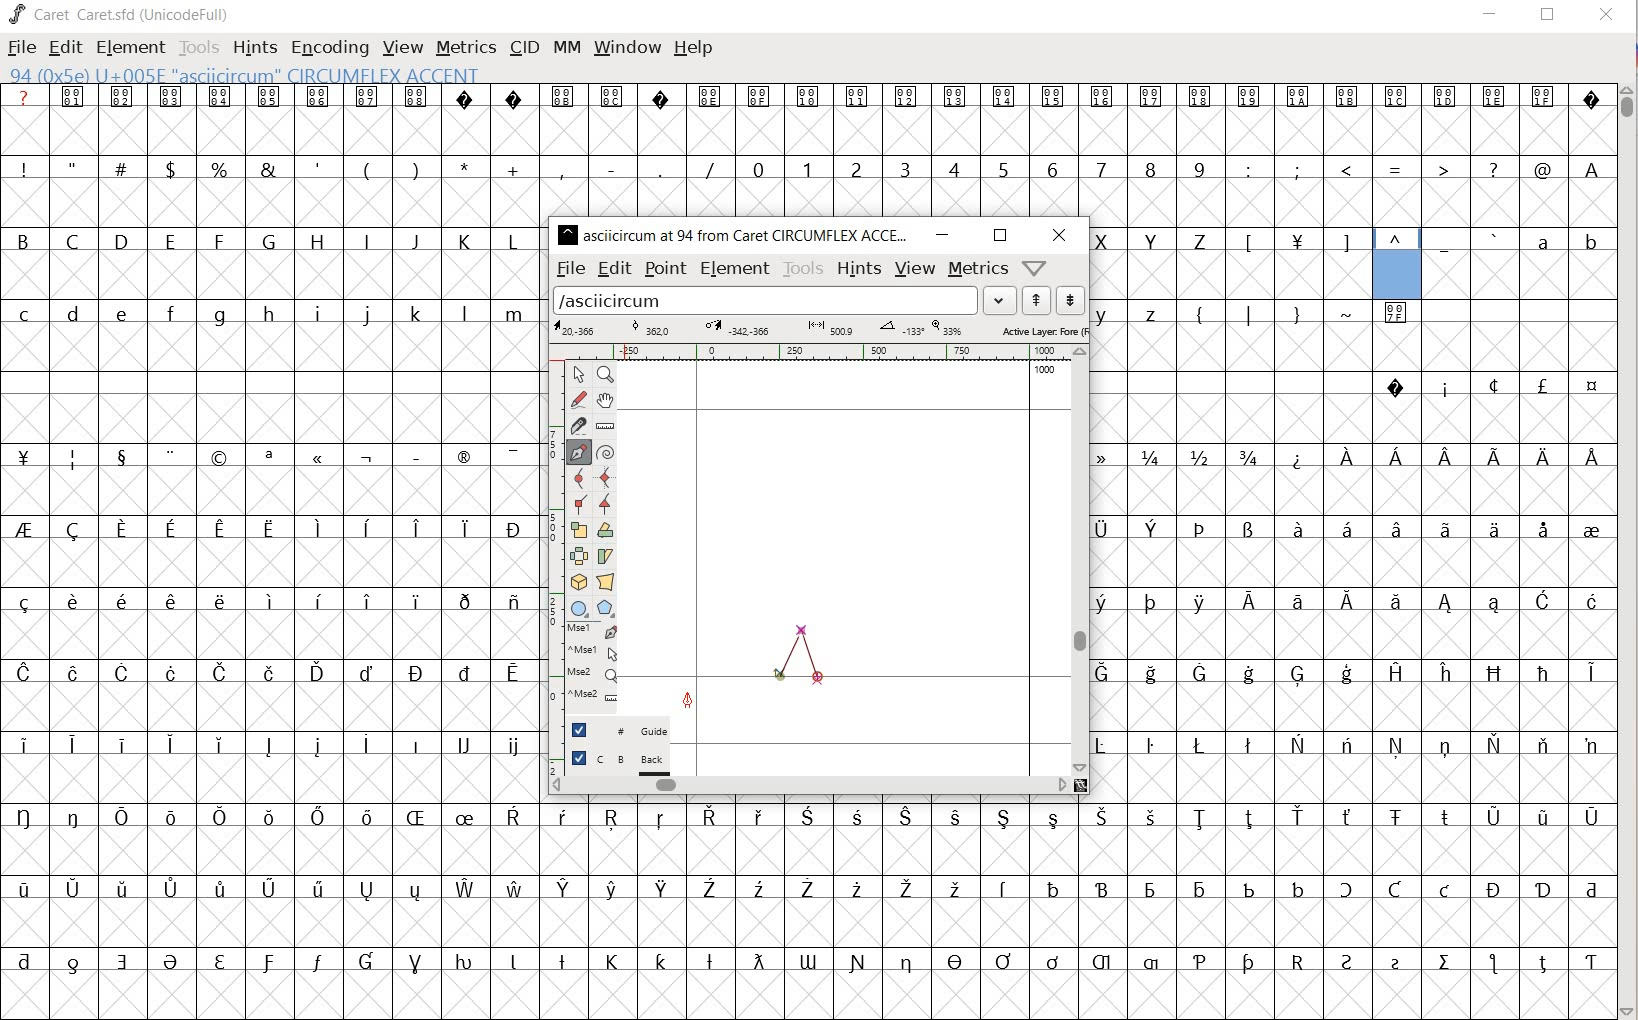 The height and width of the screenshot is (1020, 1638). I want to click on scrollbar, so click(1081, 560).